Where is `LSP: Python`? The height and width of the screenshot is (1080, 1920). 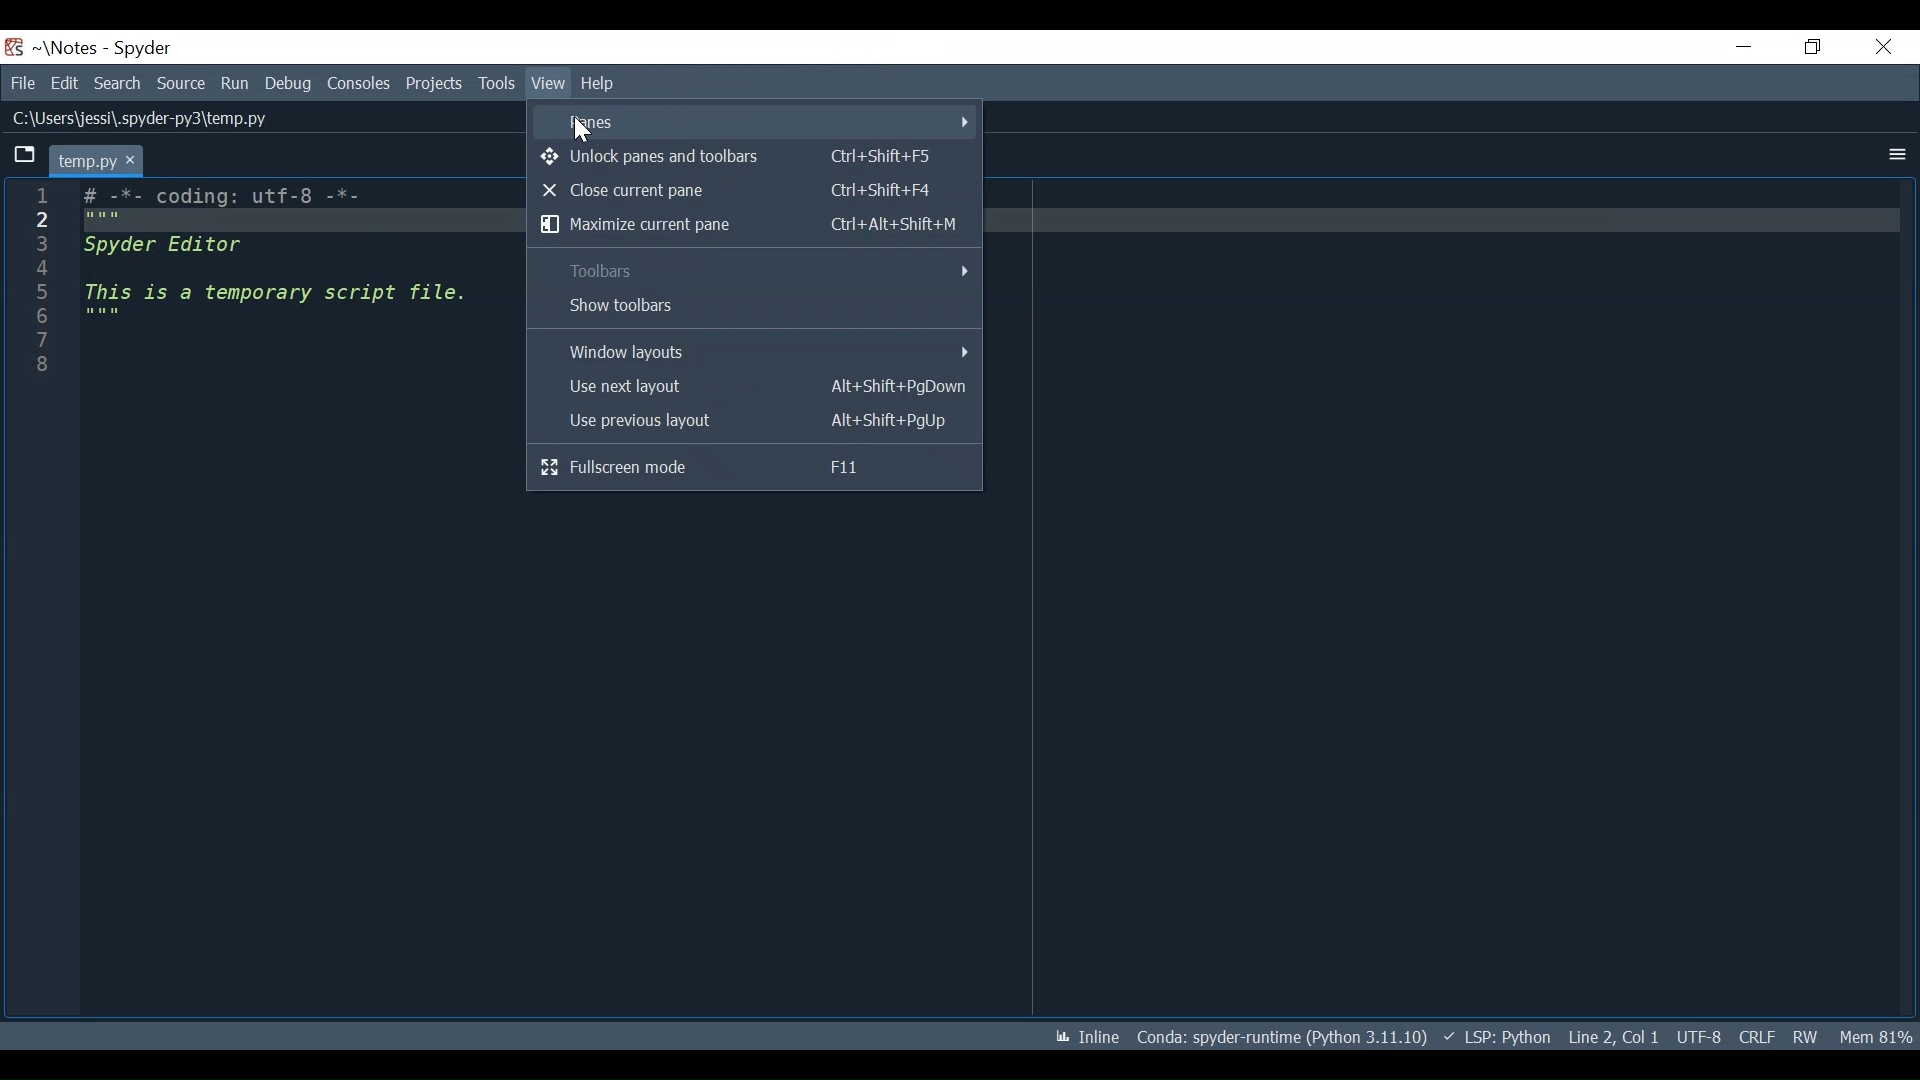
LSP: Python is located at coordinates (1496, 1037).